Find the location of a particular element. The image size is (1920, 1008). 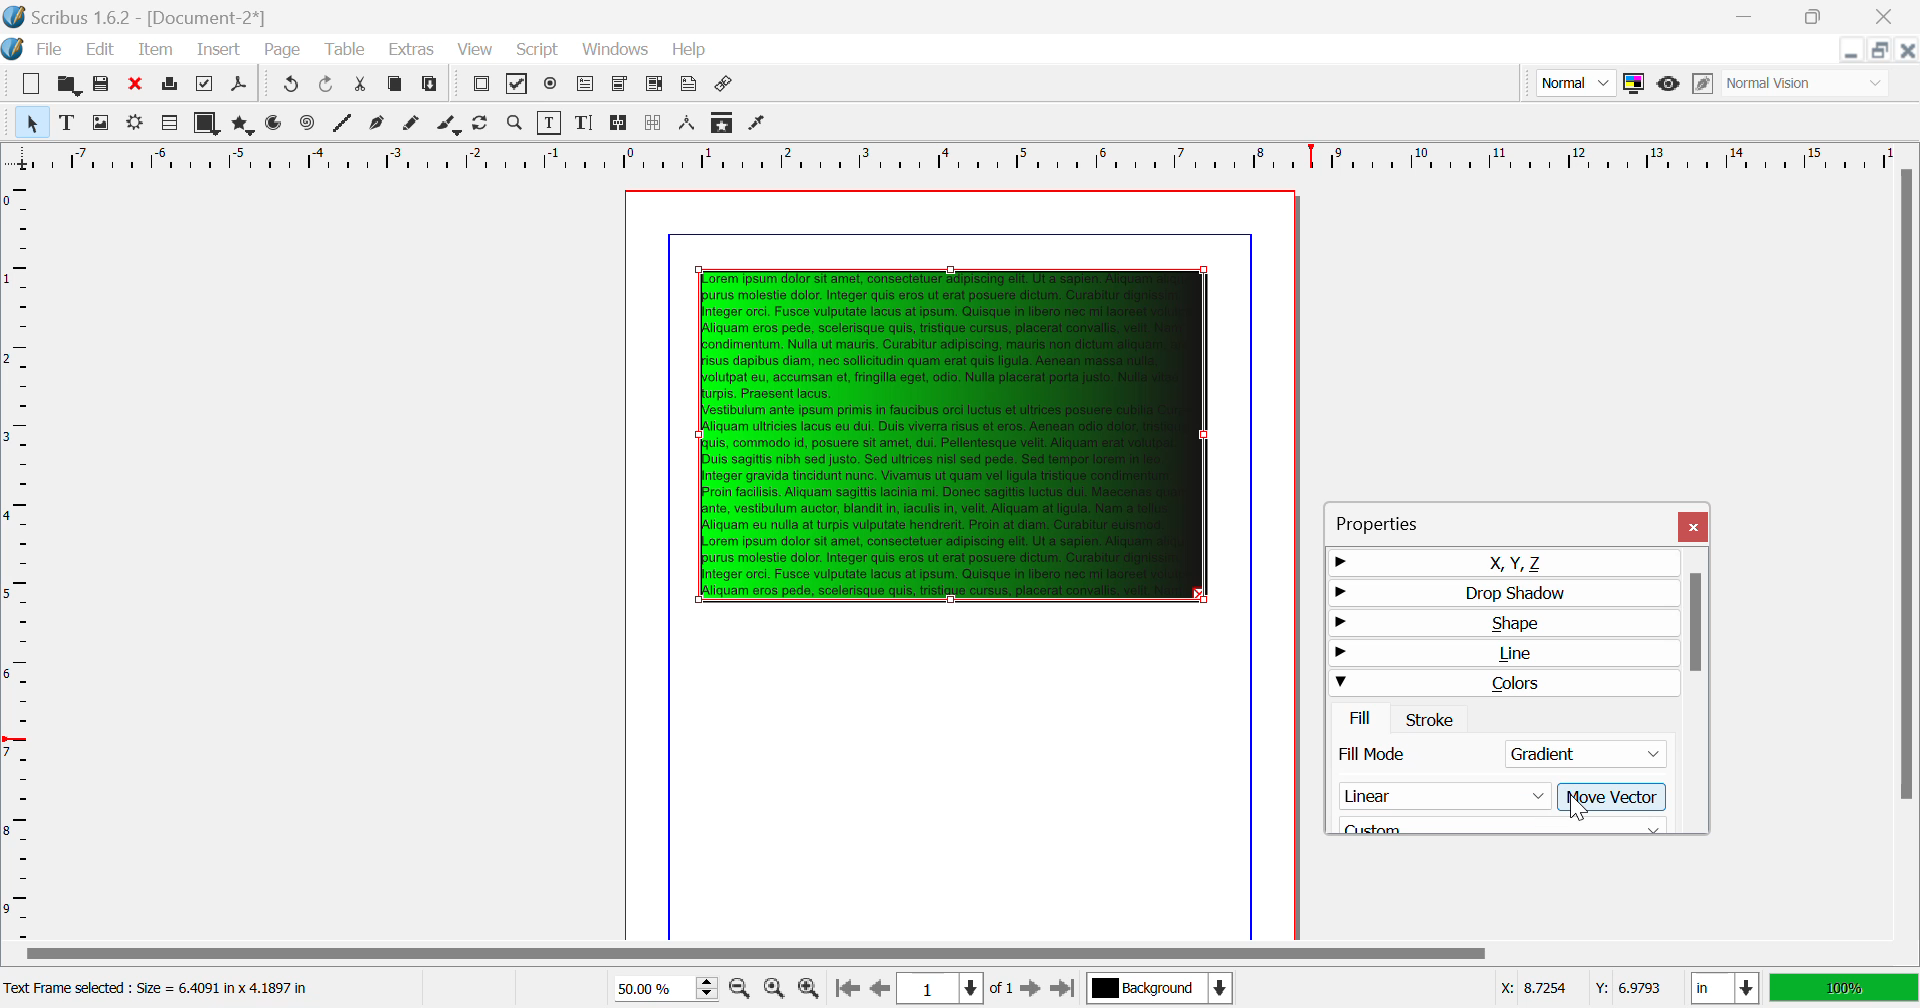

Pdf Push Button is located at coordinates (481, 86).